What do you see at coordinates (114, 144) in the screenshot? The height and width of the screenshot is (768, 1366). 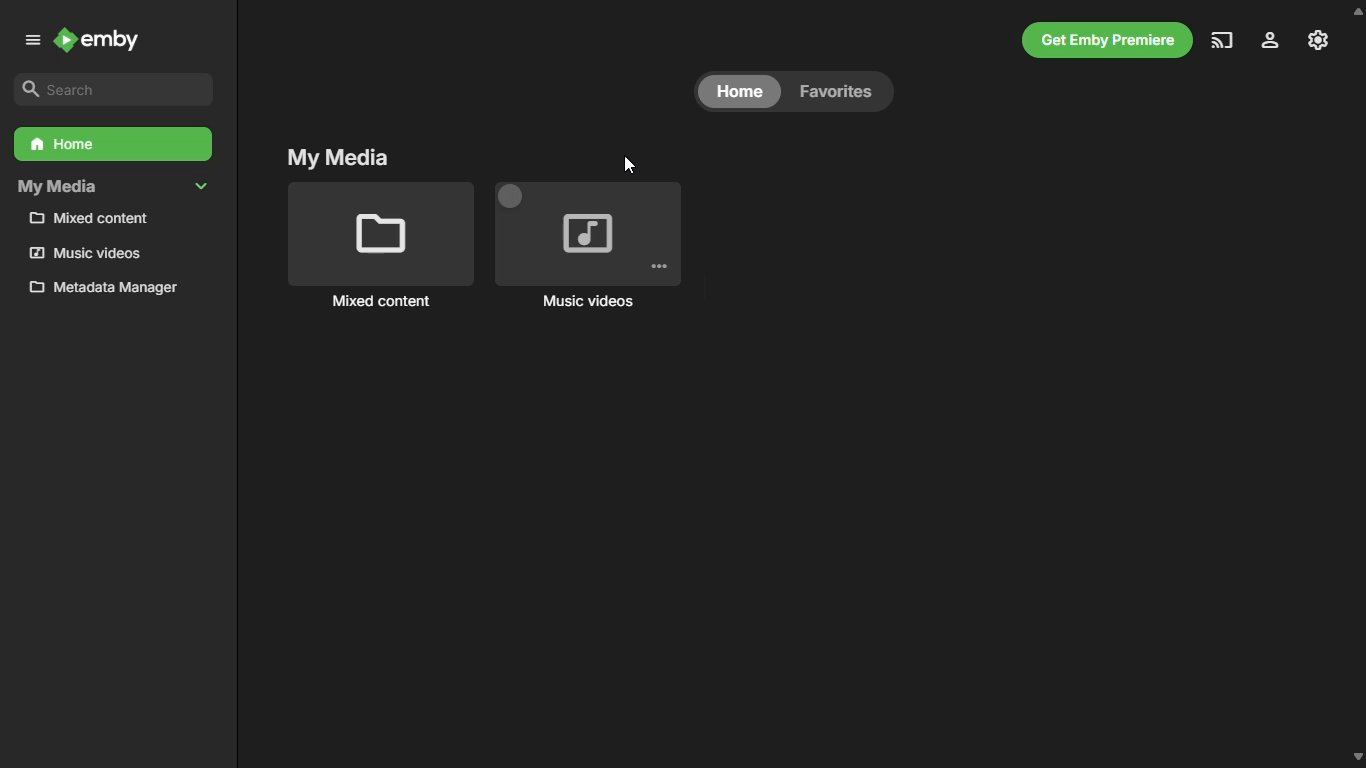 I see `home` at bounding box center [114, 144].